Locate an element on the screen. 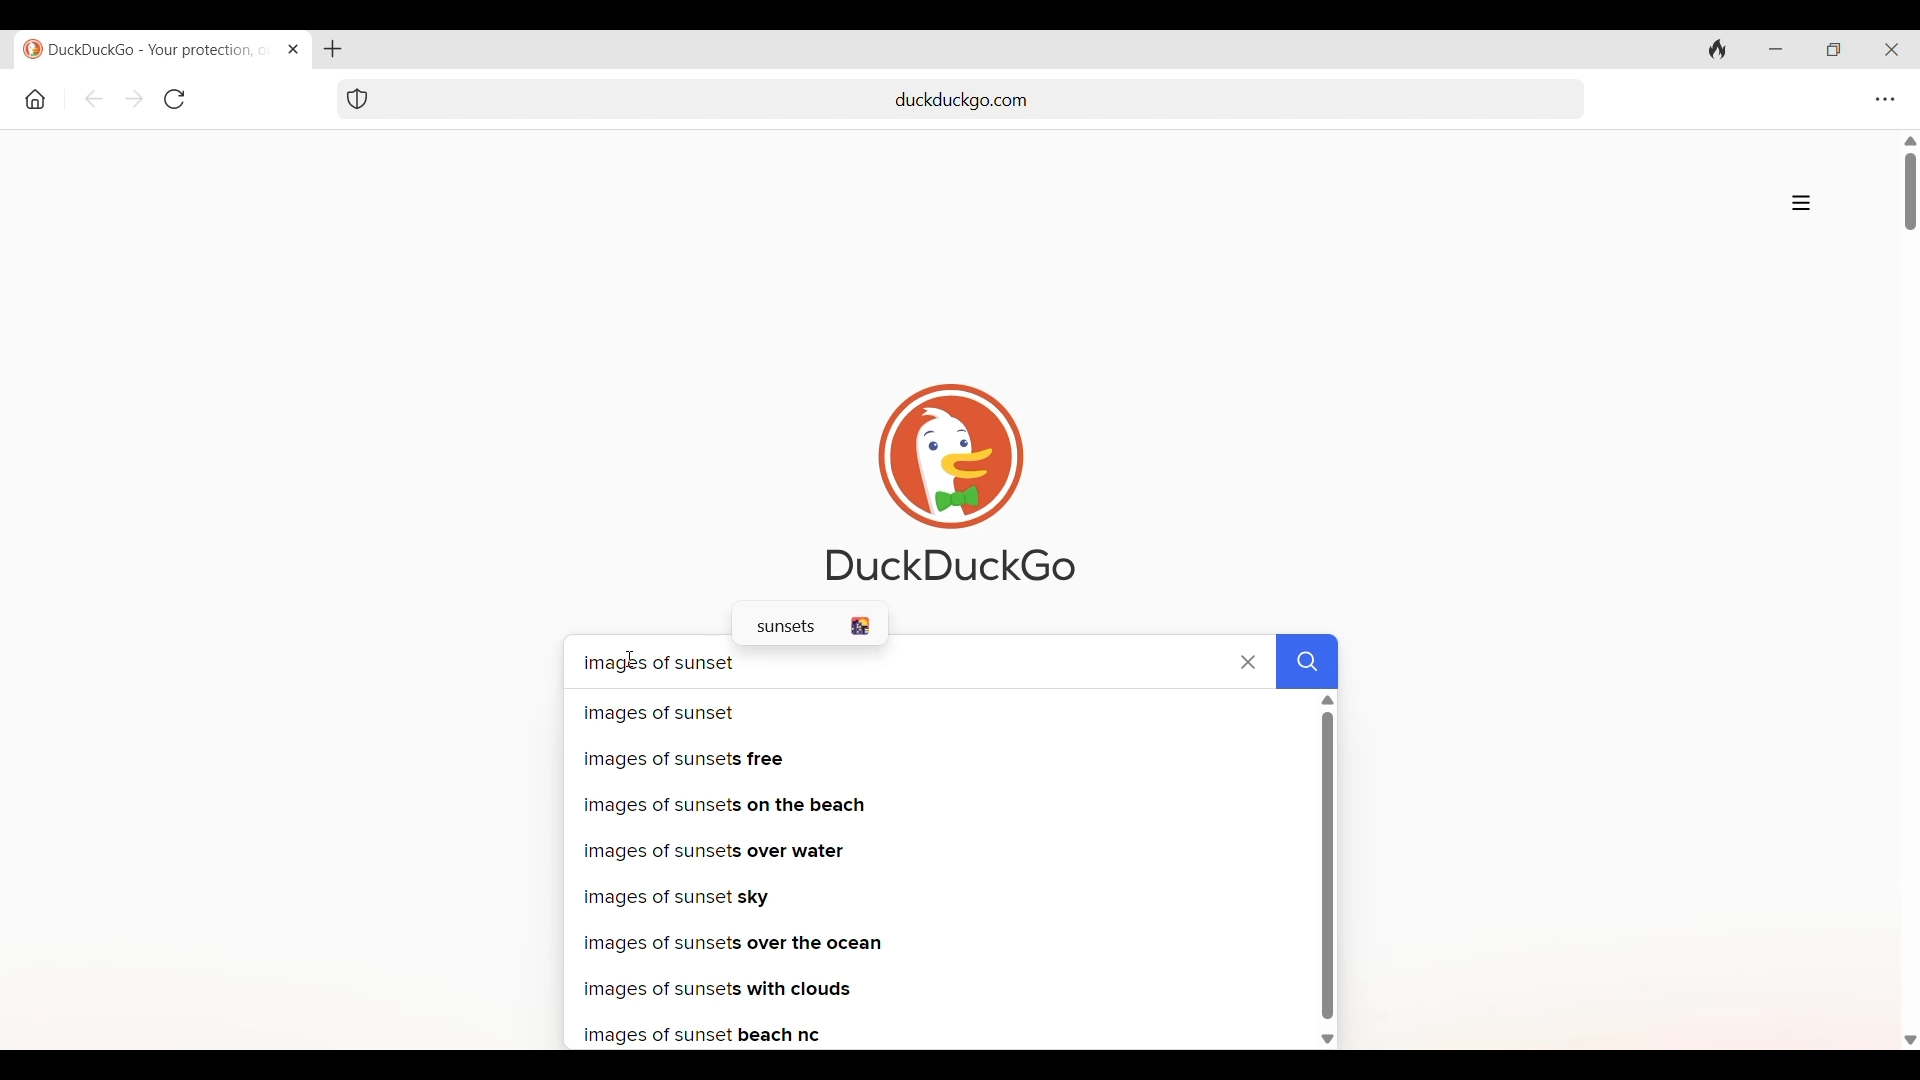 This screenshot has height=1080, width=1920. Search input made is located at coordinates (1307, 662).